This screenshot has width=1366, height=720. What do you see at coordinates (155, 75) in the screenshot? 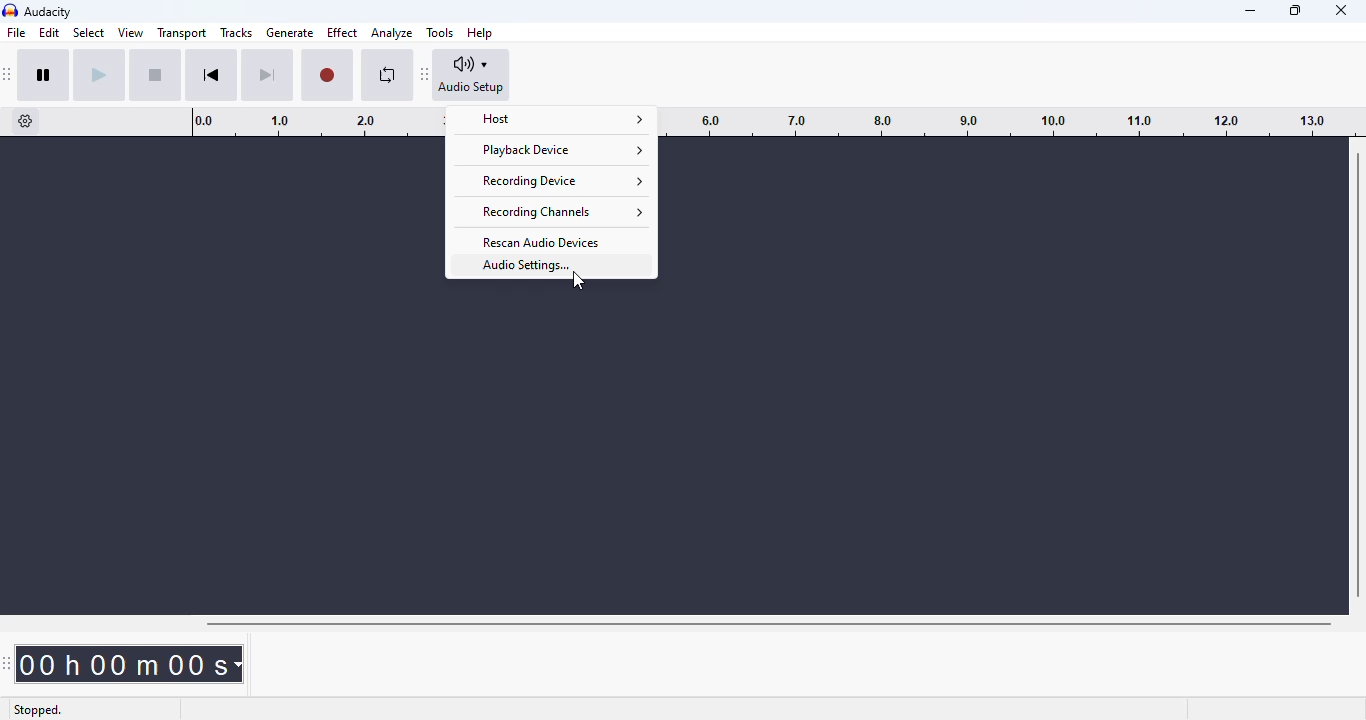
I see `stop` at bounding box center [155, 75].